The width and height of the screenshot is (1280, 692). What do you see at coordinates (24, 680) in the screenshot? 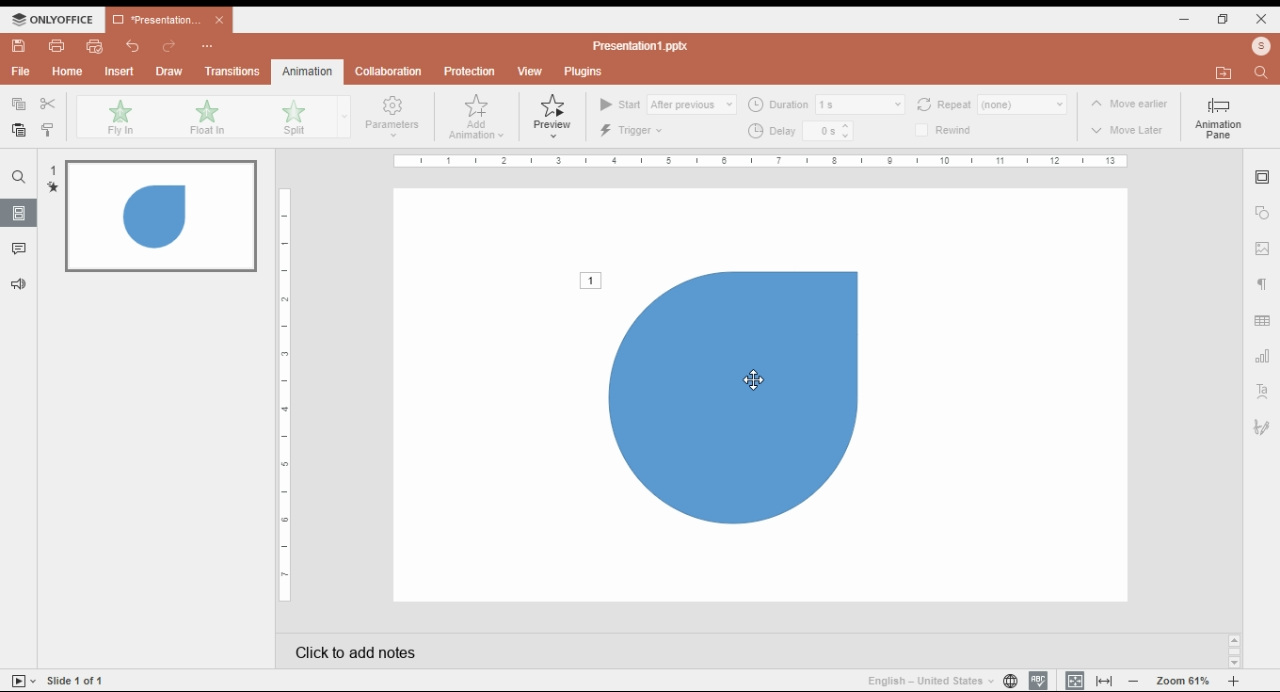
I see `start slide show` at bounding box center [24, 680].